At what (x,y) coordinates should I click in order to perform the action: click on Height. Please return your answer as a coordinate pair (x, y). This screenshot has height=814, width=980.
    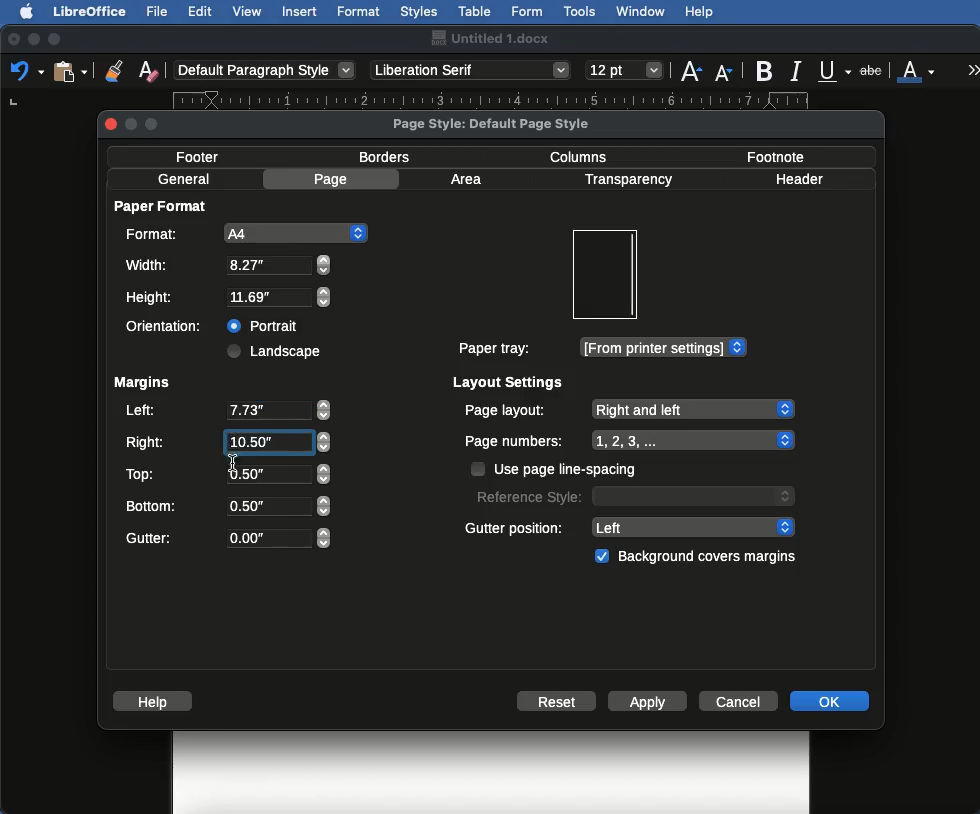
    Looking at the image, I should click on (229, 298).